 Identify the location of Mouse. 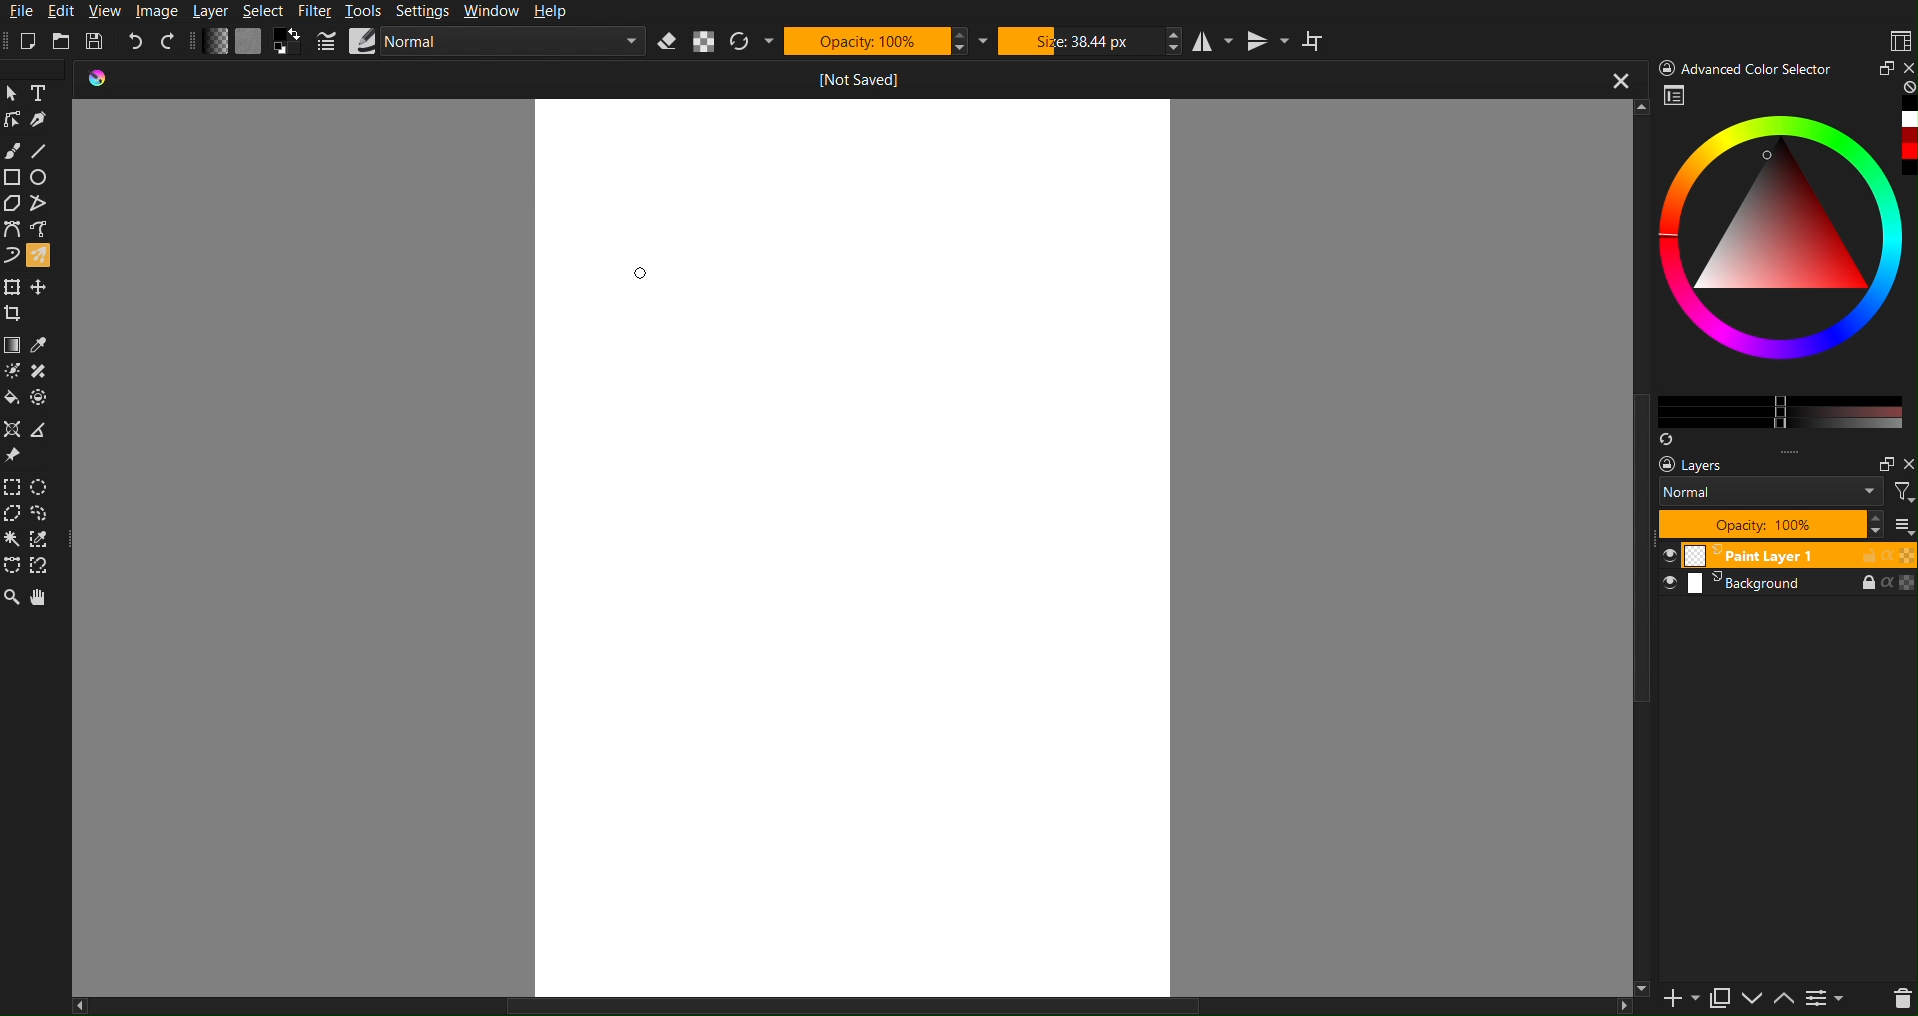
(44, 255).